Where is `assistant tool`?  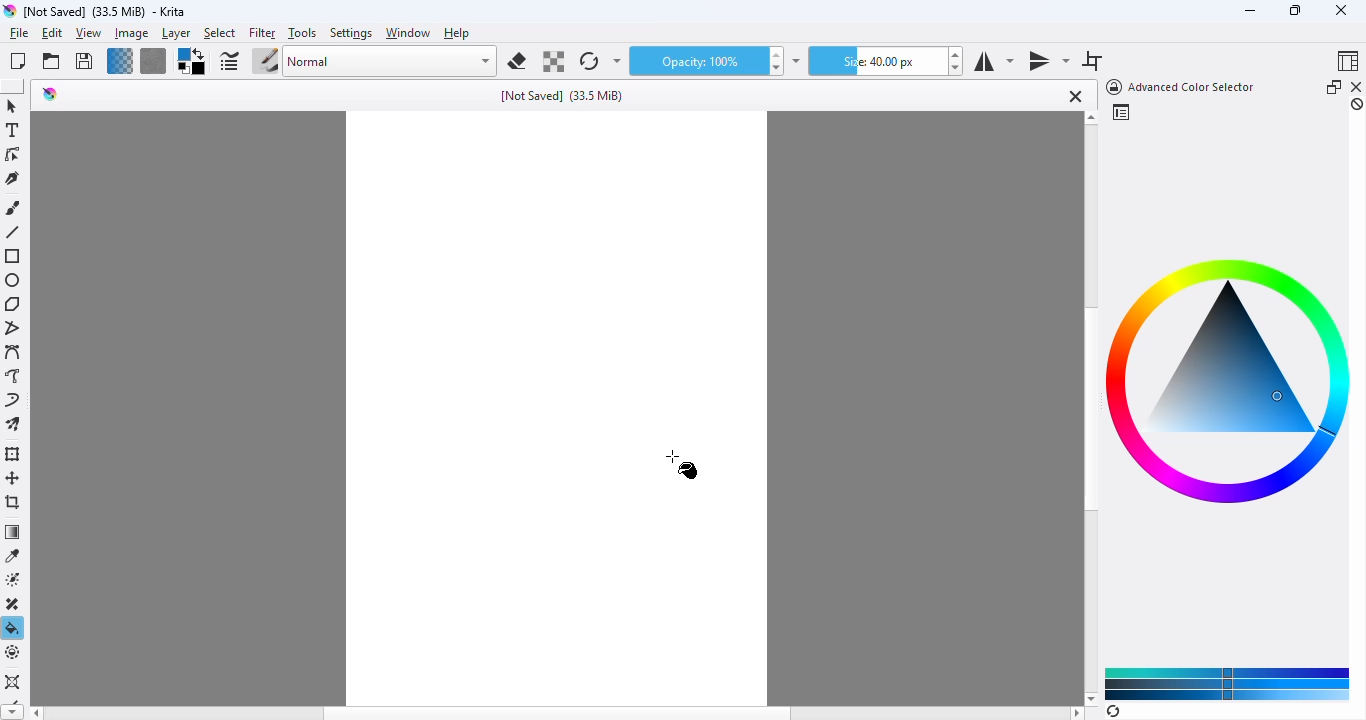
assistant tool is located at coordinates (12, 681).